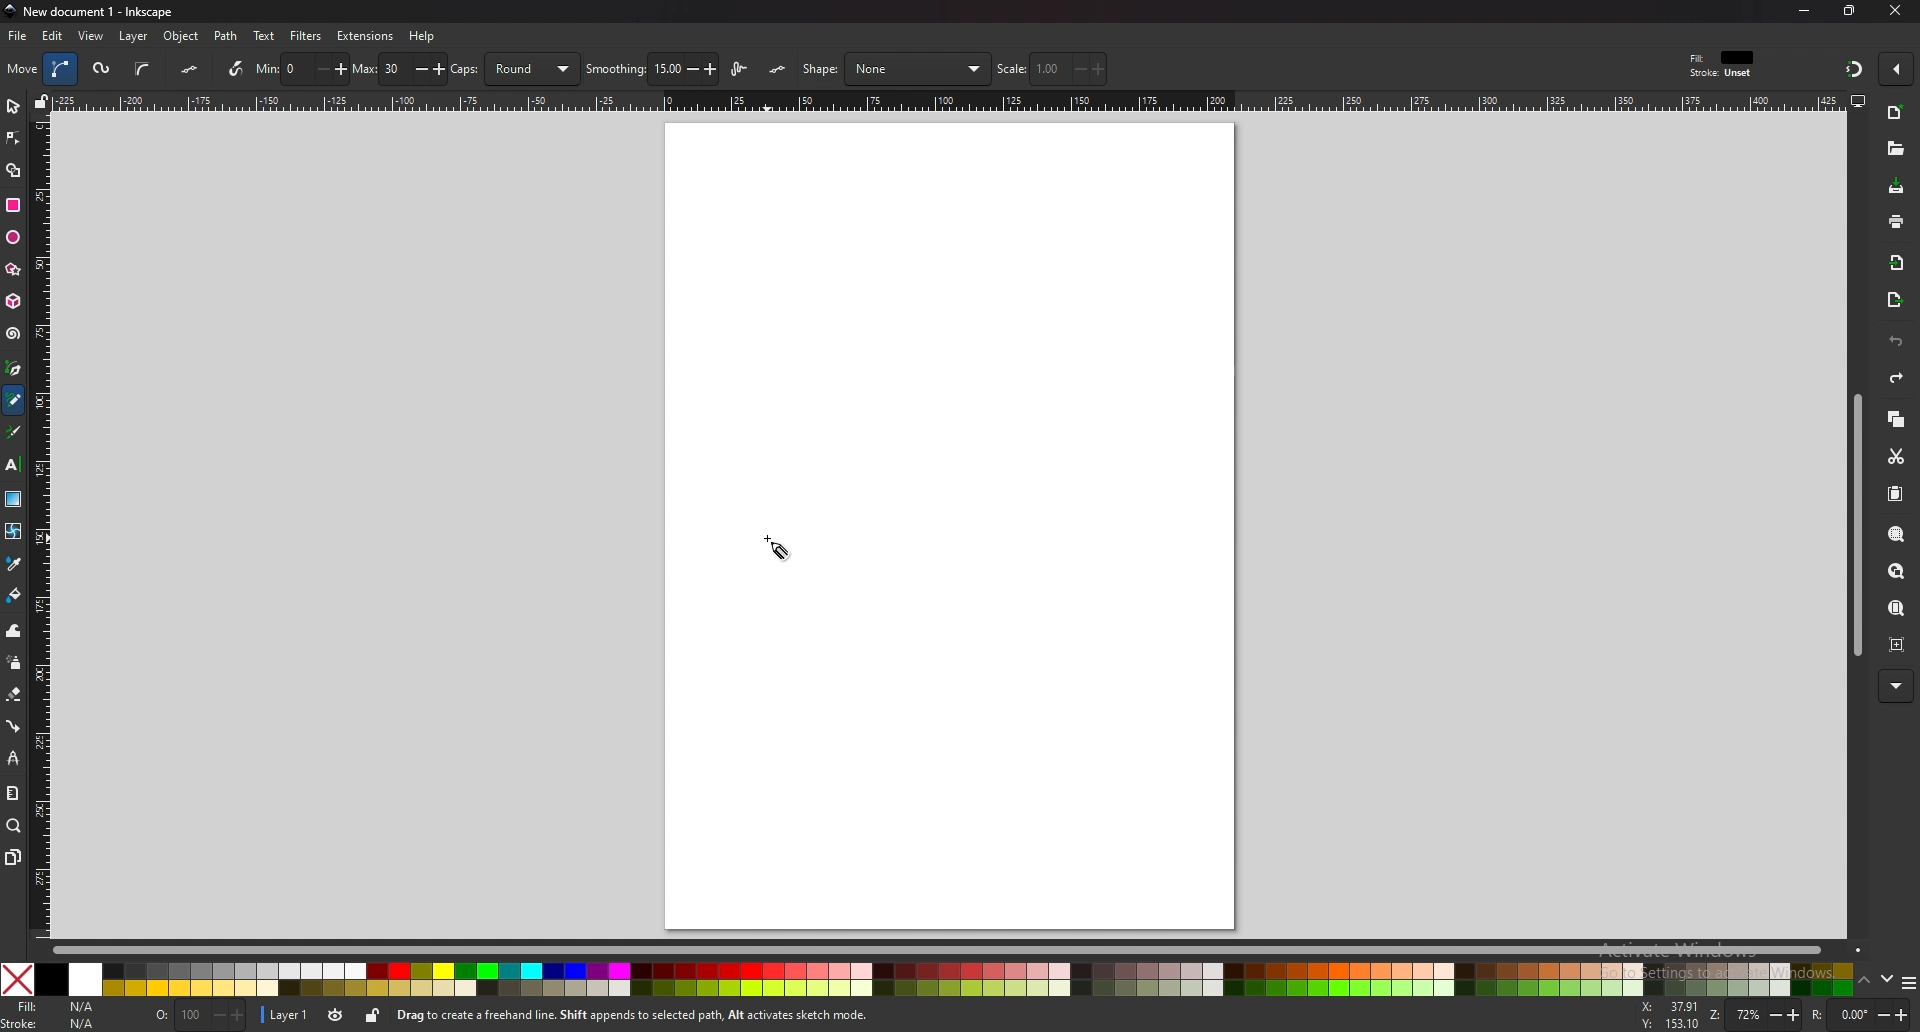 This screenshot has width=1920, height=1032. What do you see at coordinates (13, 663) in the screenshot?
I see `spray` at bounding box center [13, 663].